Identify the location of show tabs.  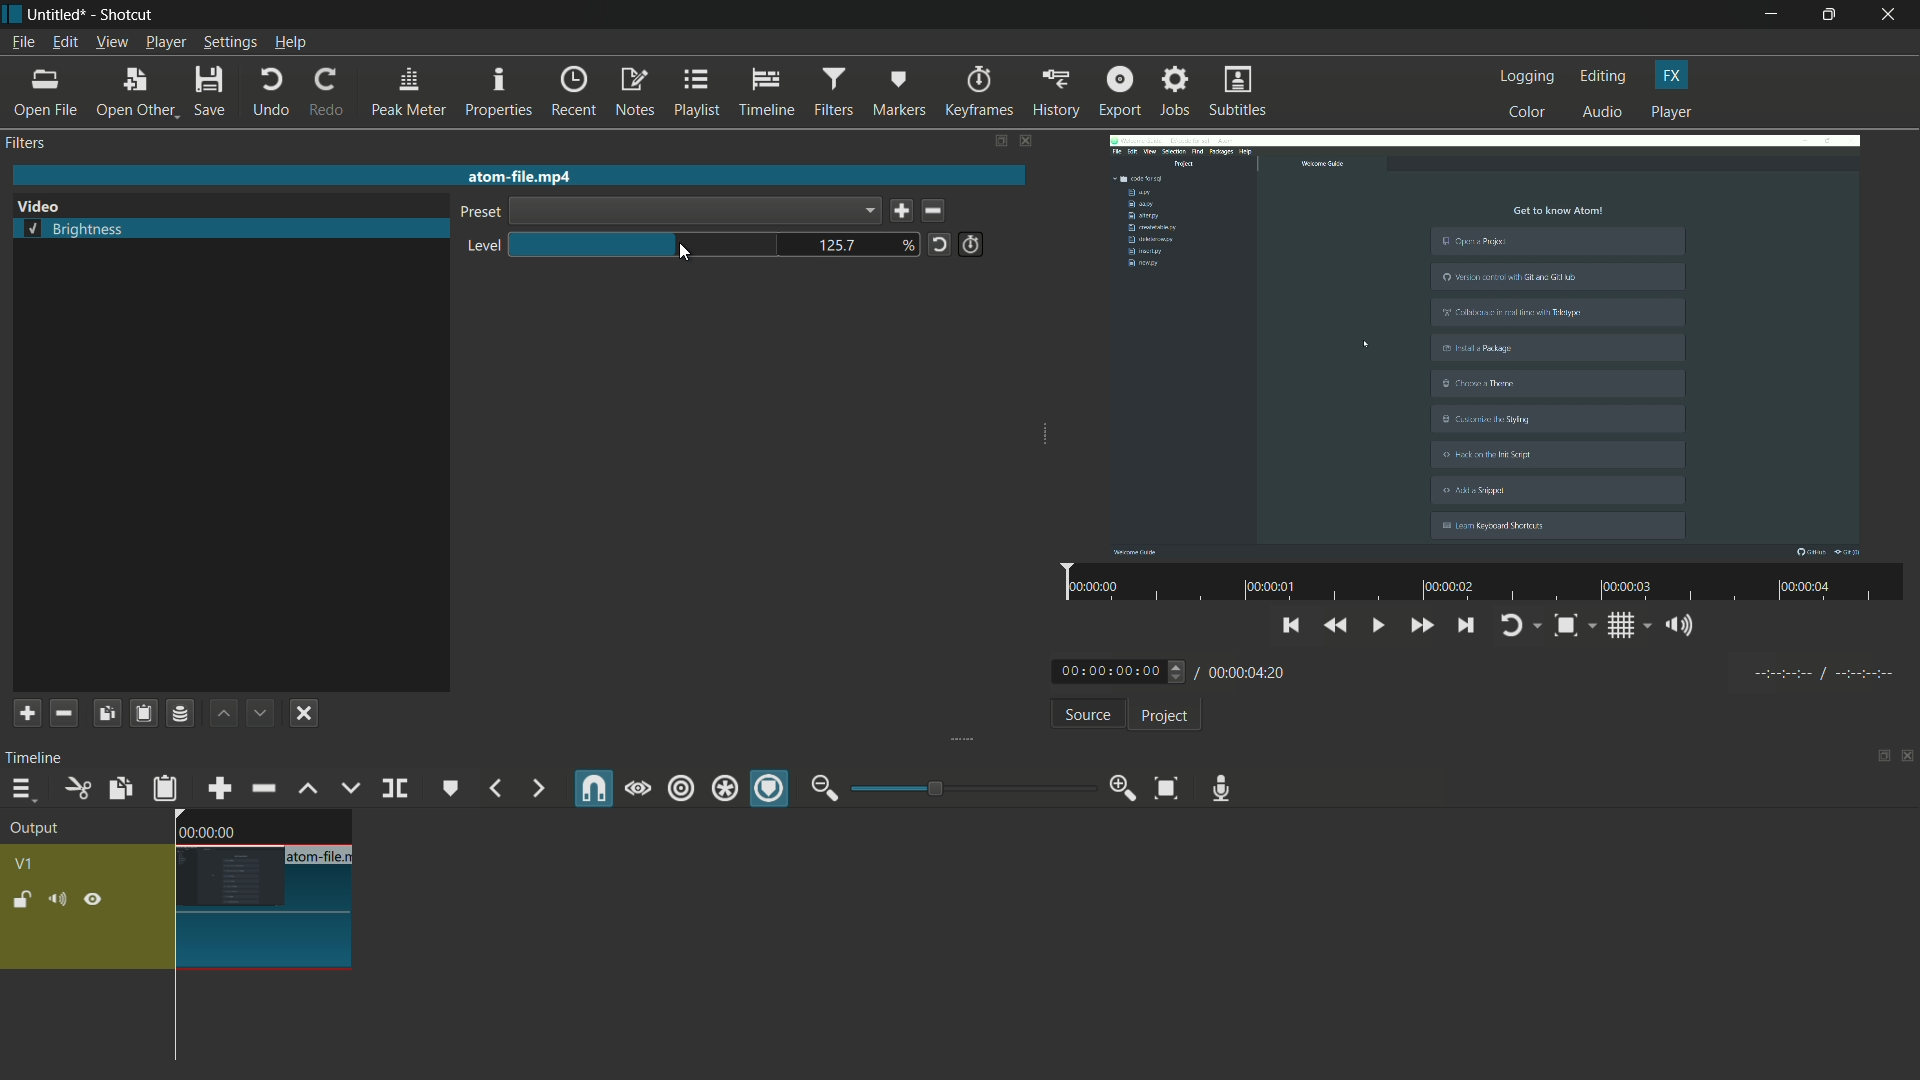
(1877, 758).